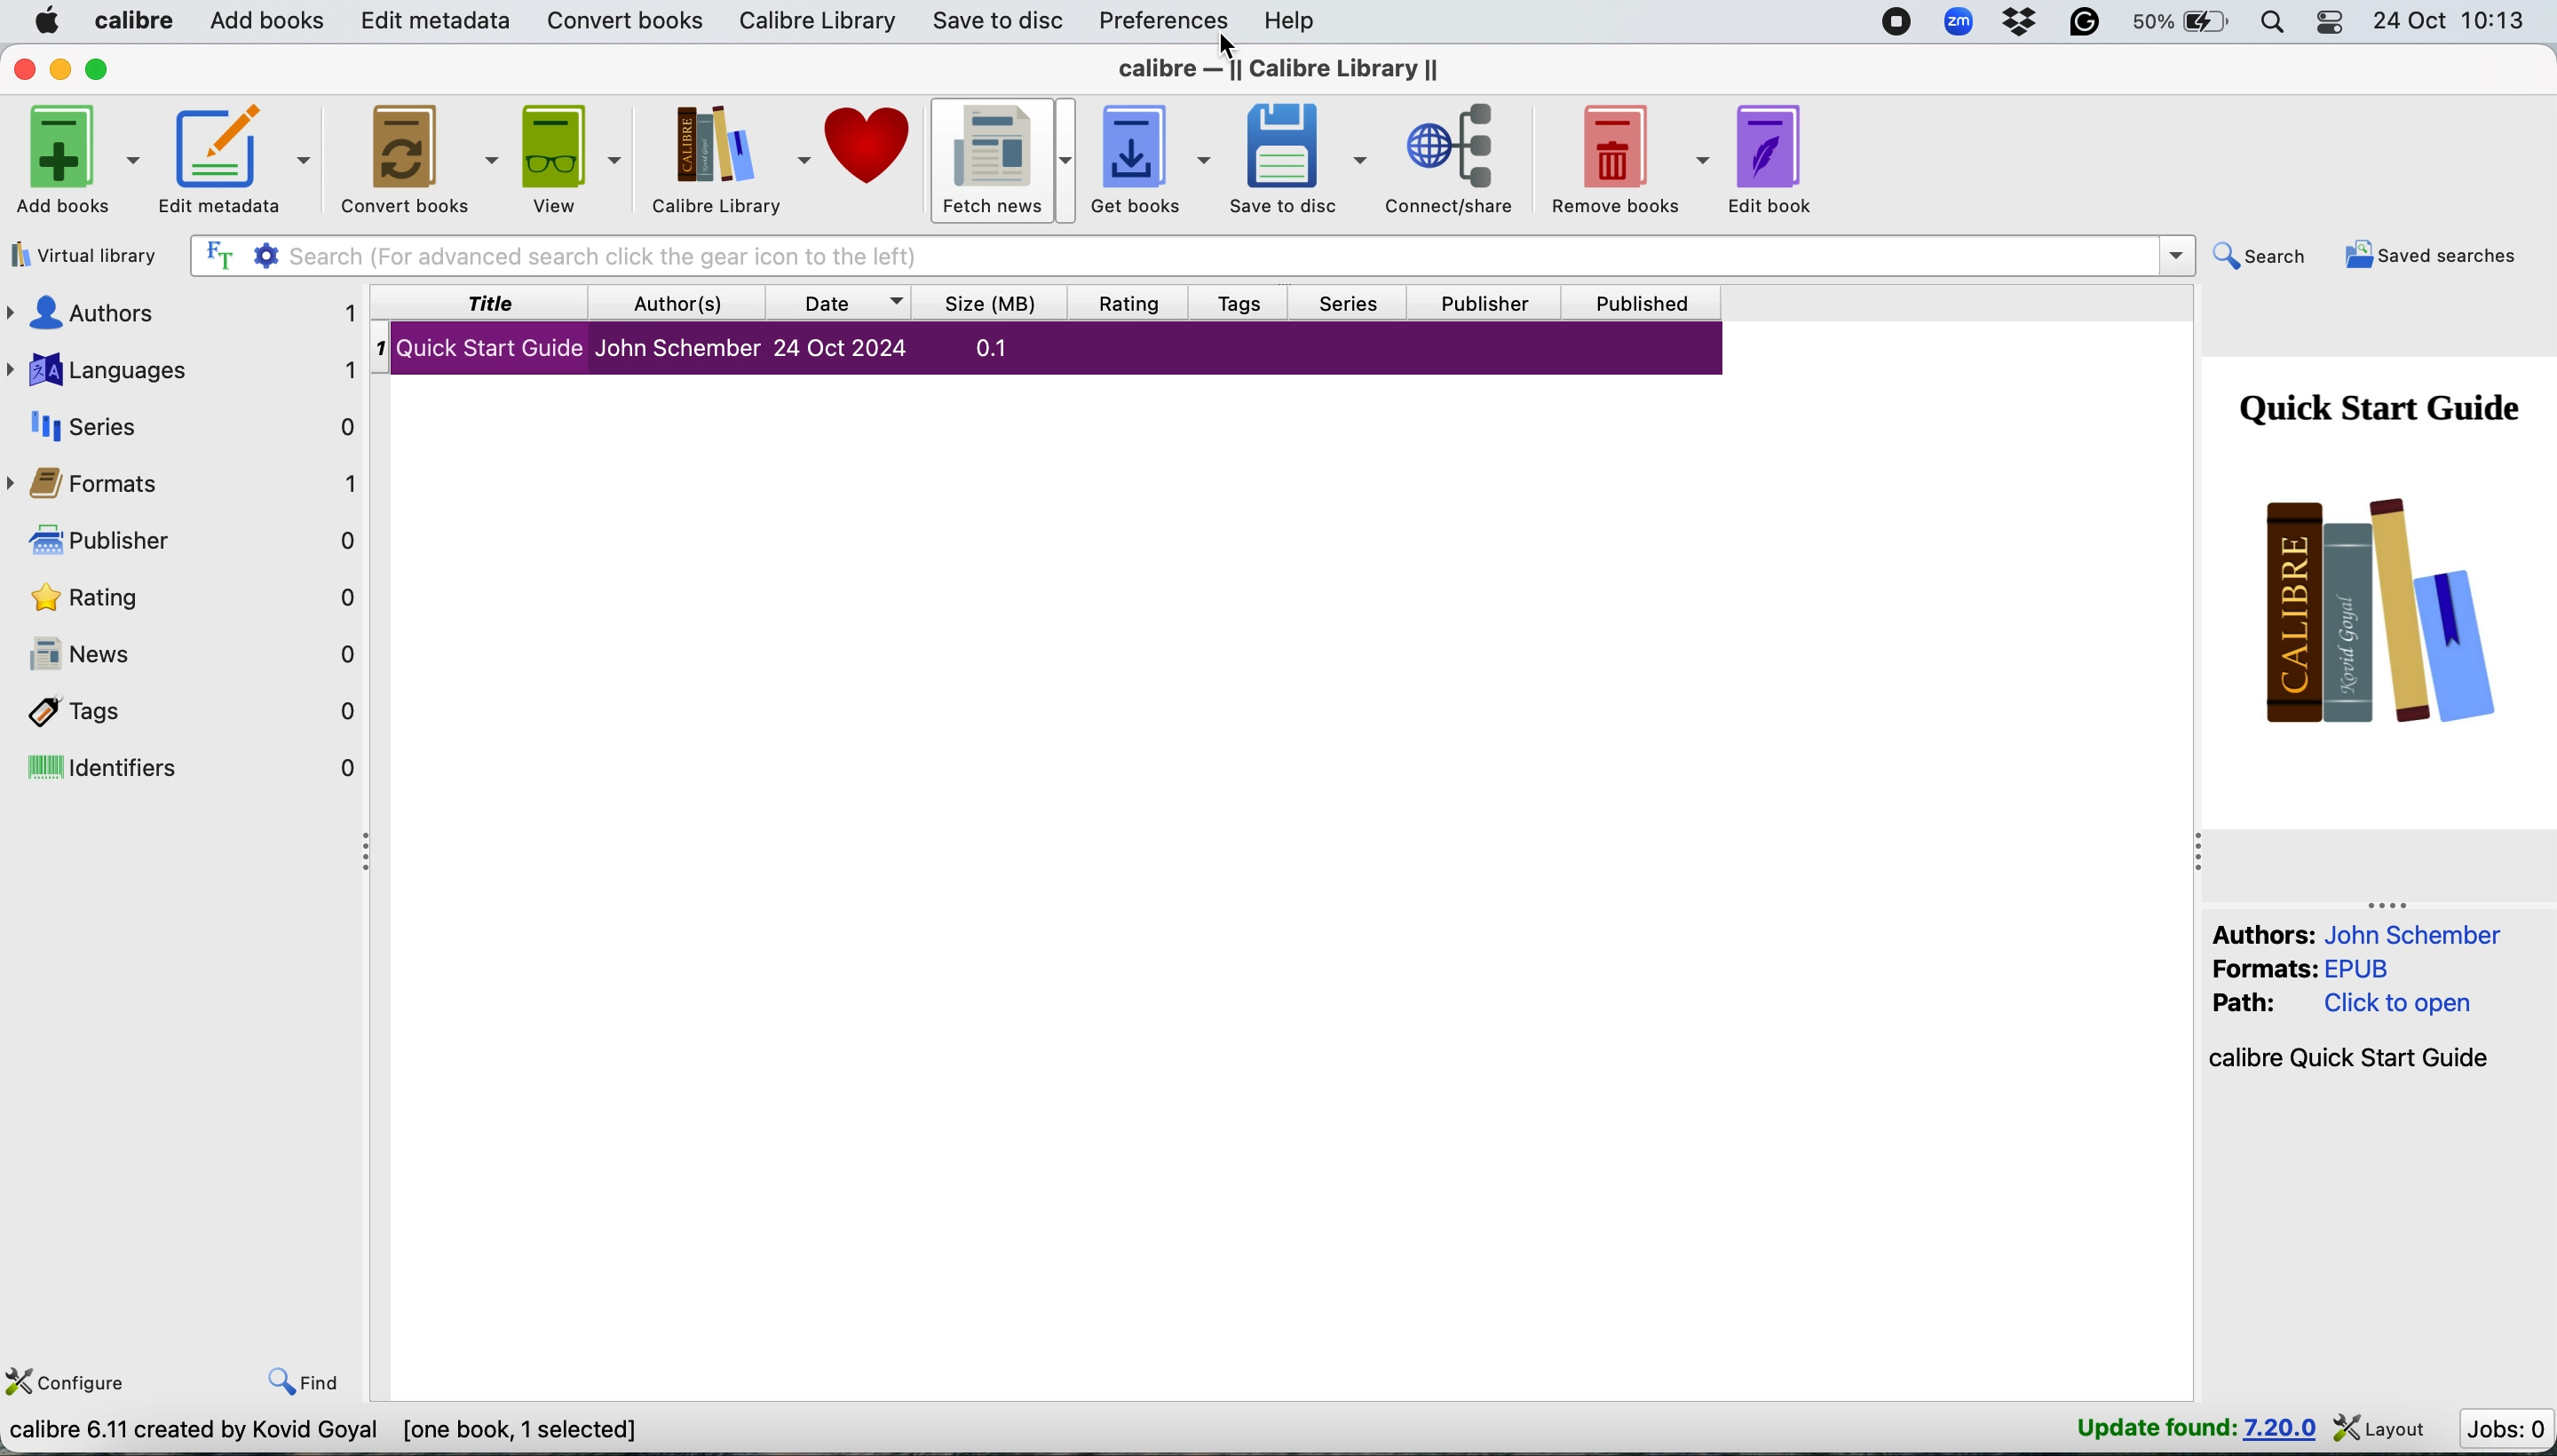  I want to click on languages, so click(185, 370).